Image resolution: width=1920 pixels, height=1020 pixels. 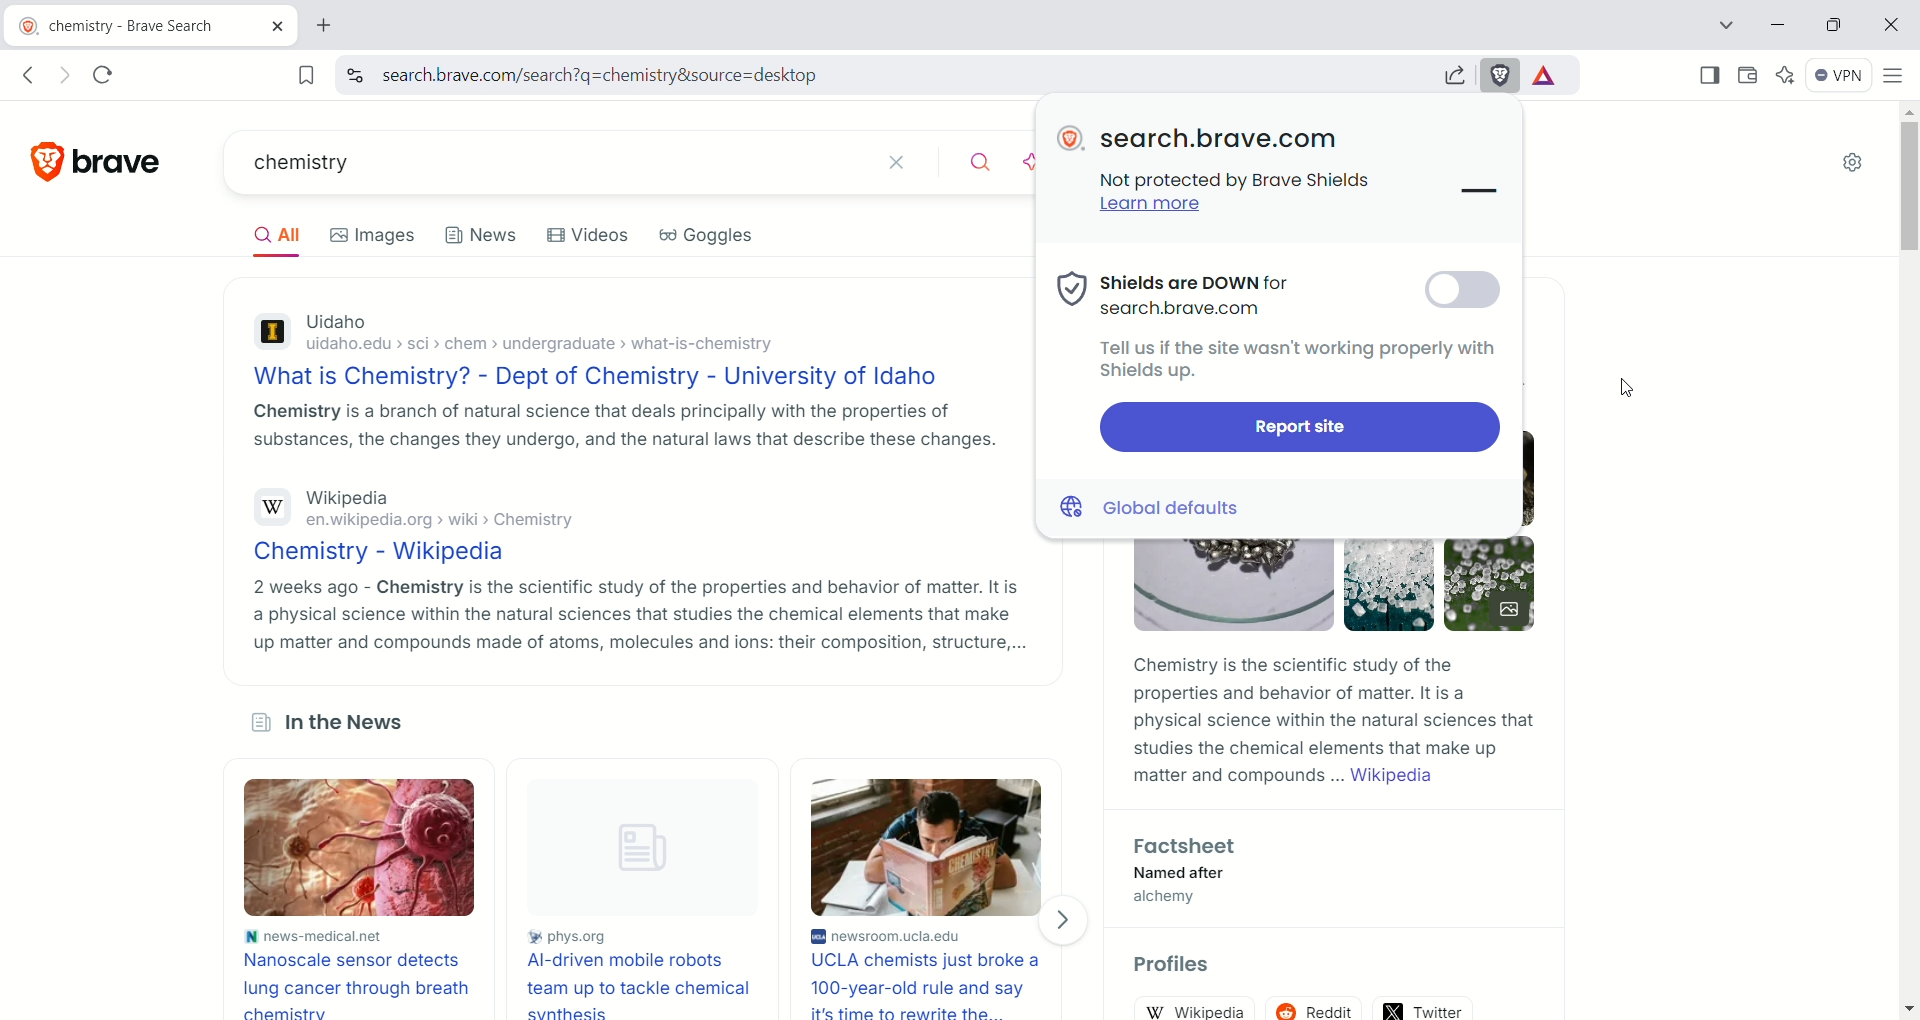 I want to click on Chemistry is the scientific study of the properties and behavior of matter. It is a physical science within the natural sciences that studies the chemical elements that make up matter and compounds … Wikipedia, so click(x=1333, y=721).